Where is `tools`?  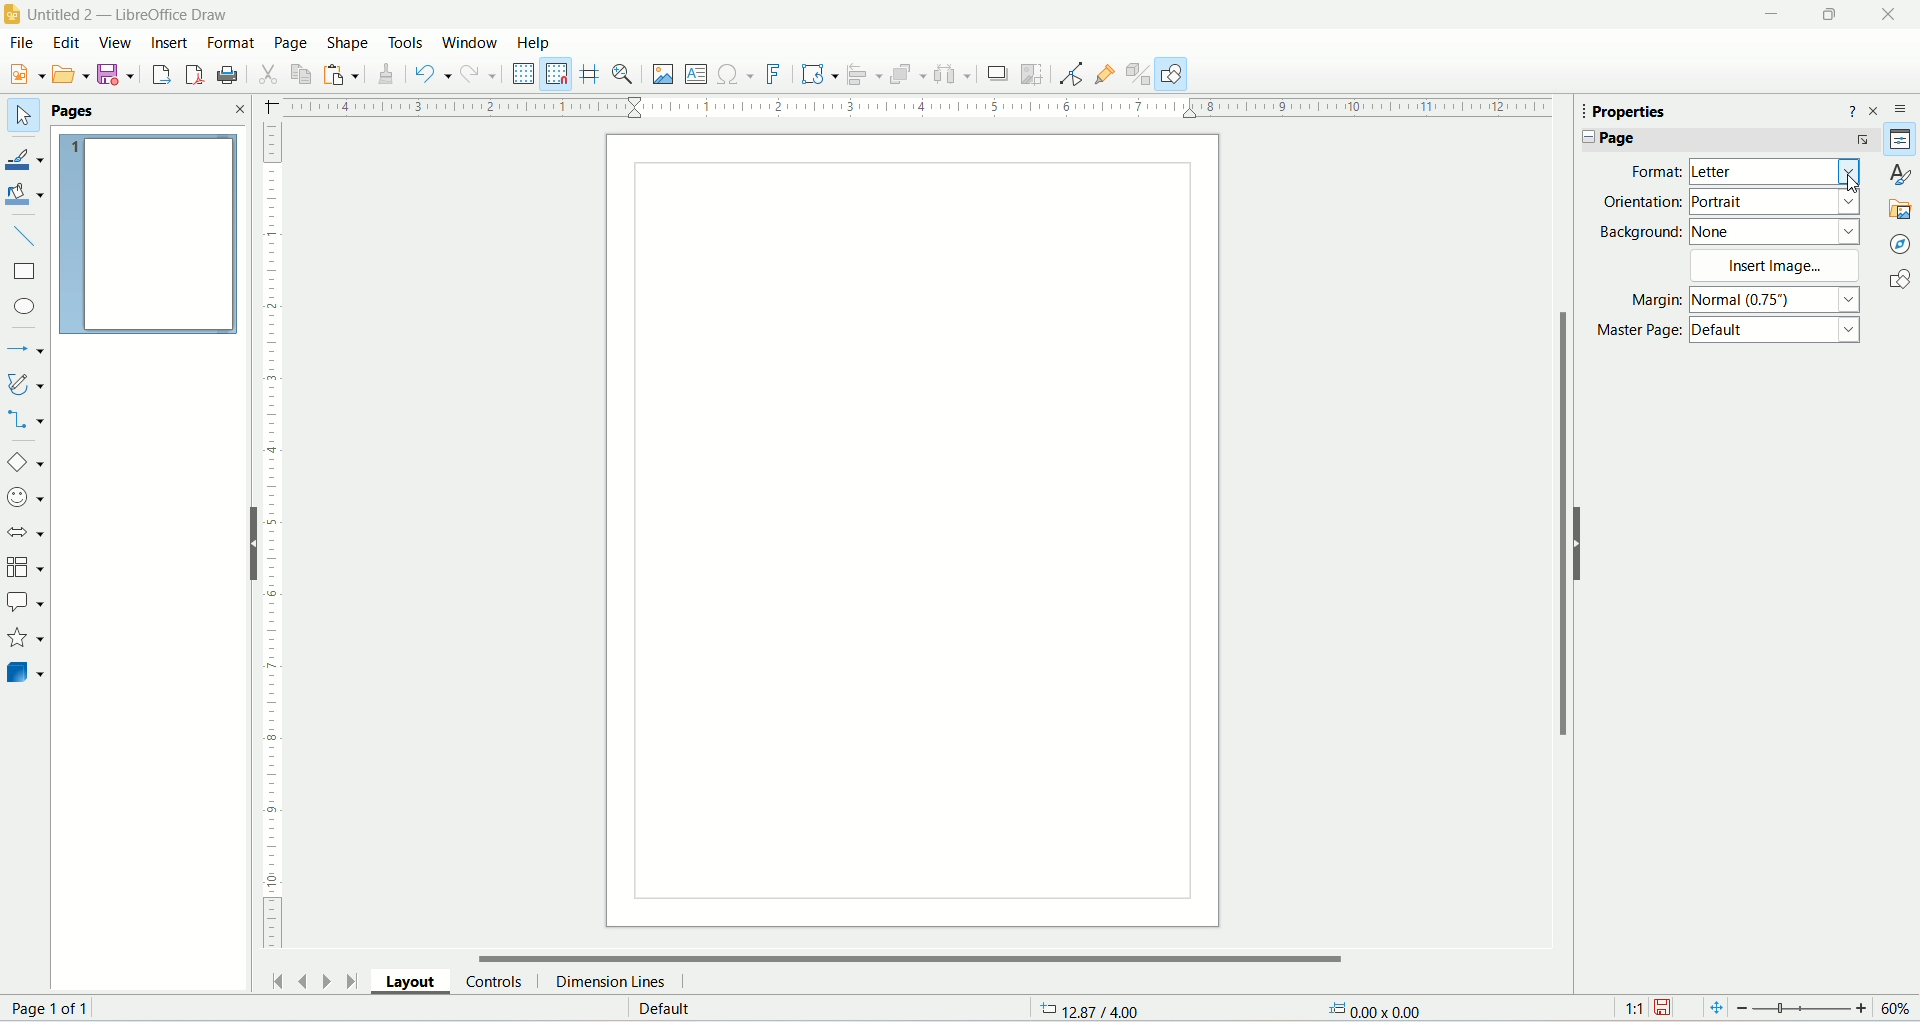
tools is located at coordinates (409, 44).